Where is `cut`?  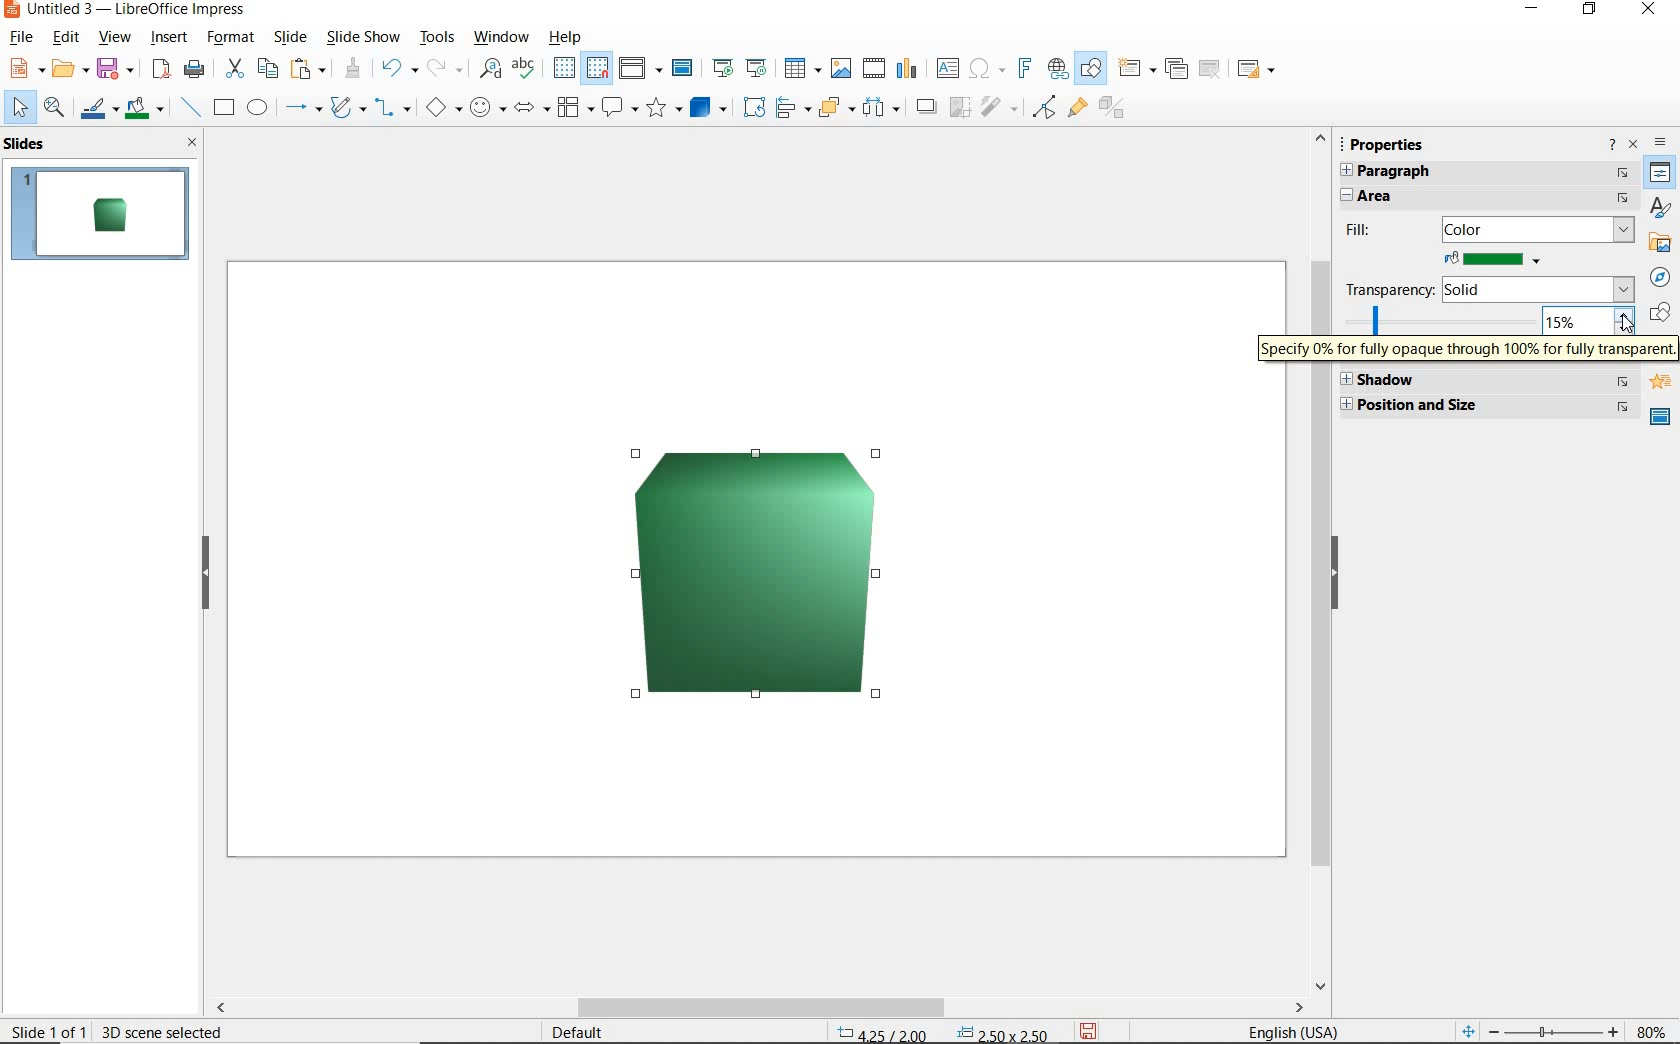 cut is located at coordinates (236, 68).